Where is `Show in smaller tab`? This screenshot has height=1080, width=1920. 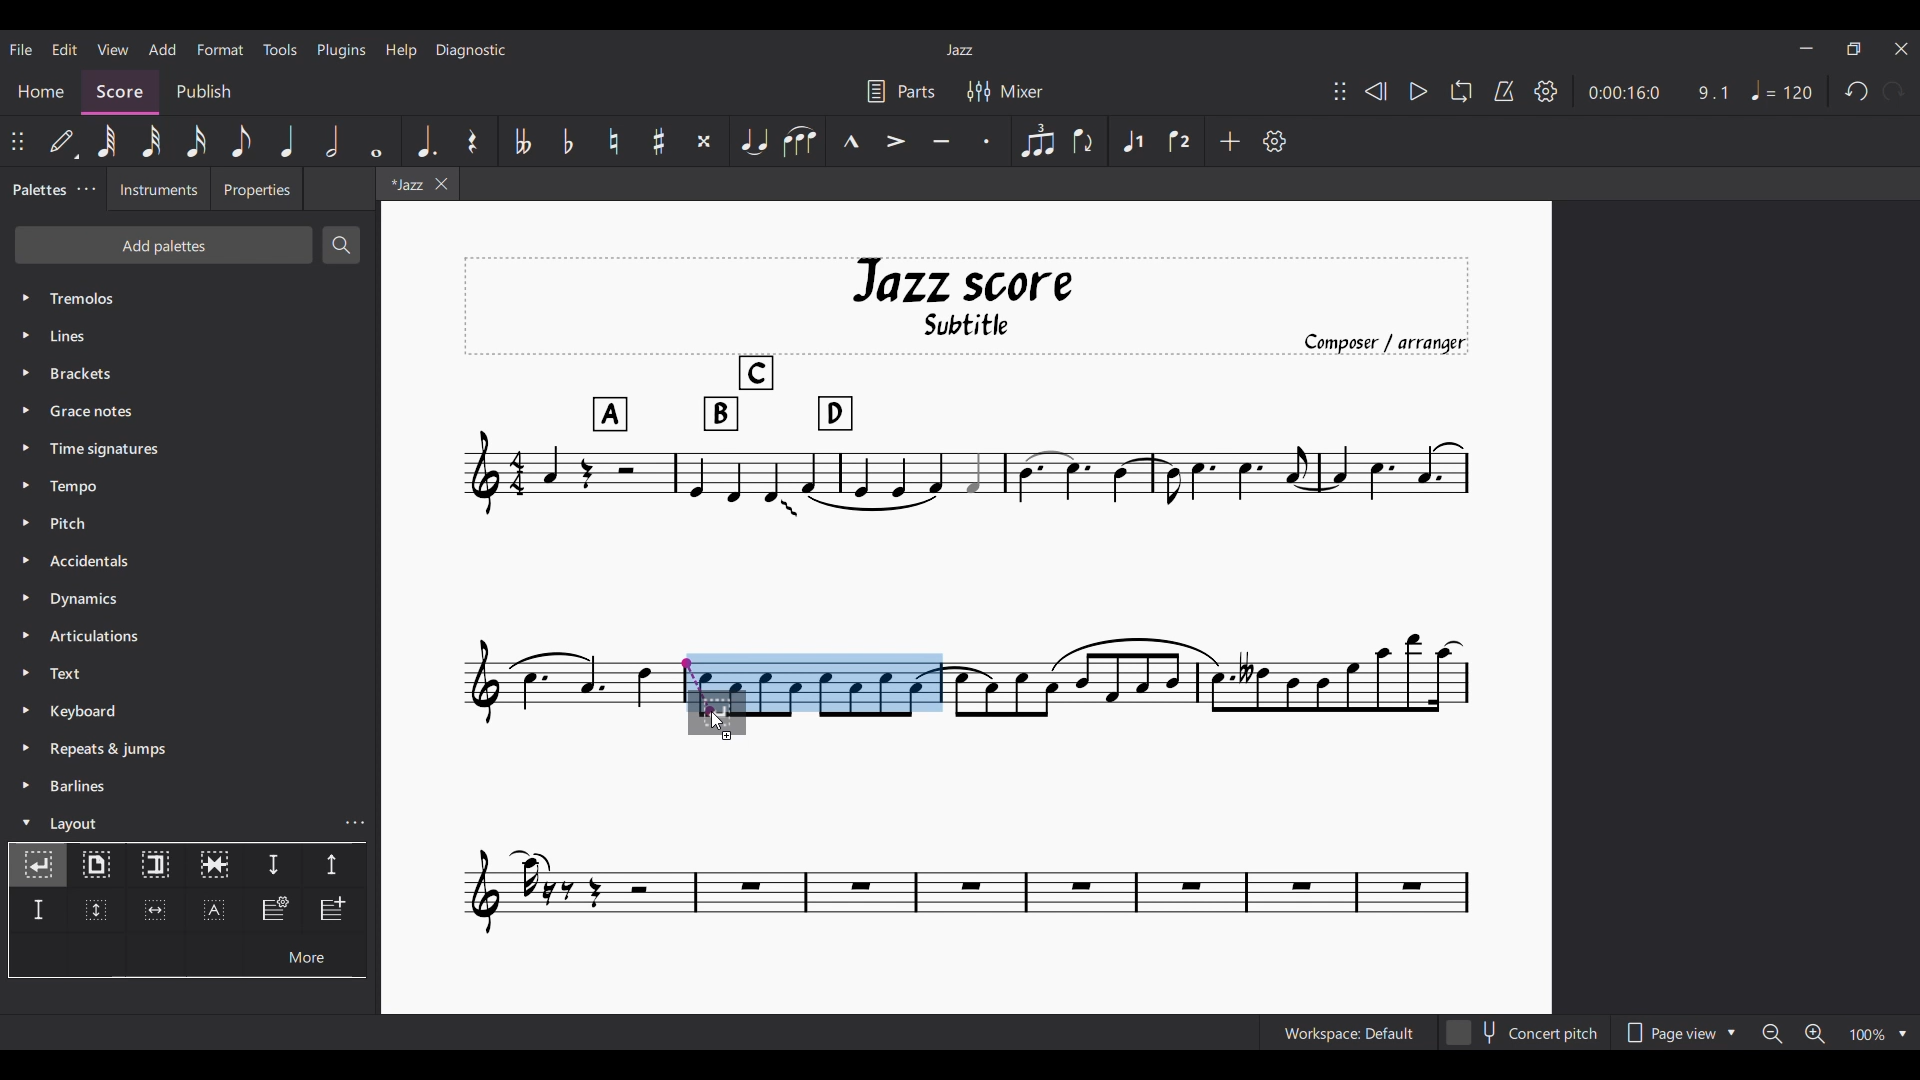 Show in smaller tab is located at coordinates (1854, 49).